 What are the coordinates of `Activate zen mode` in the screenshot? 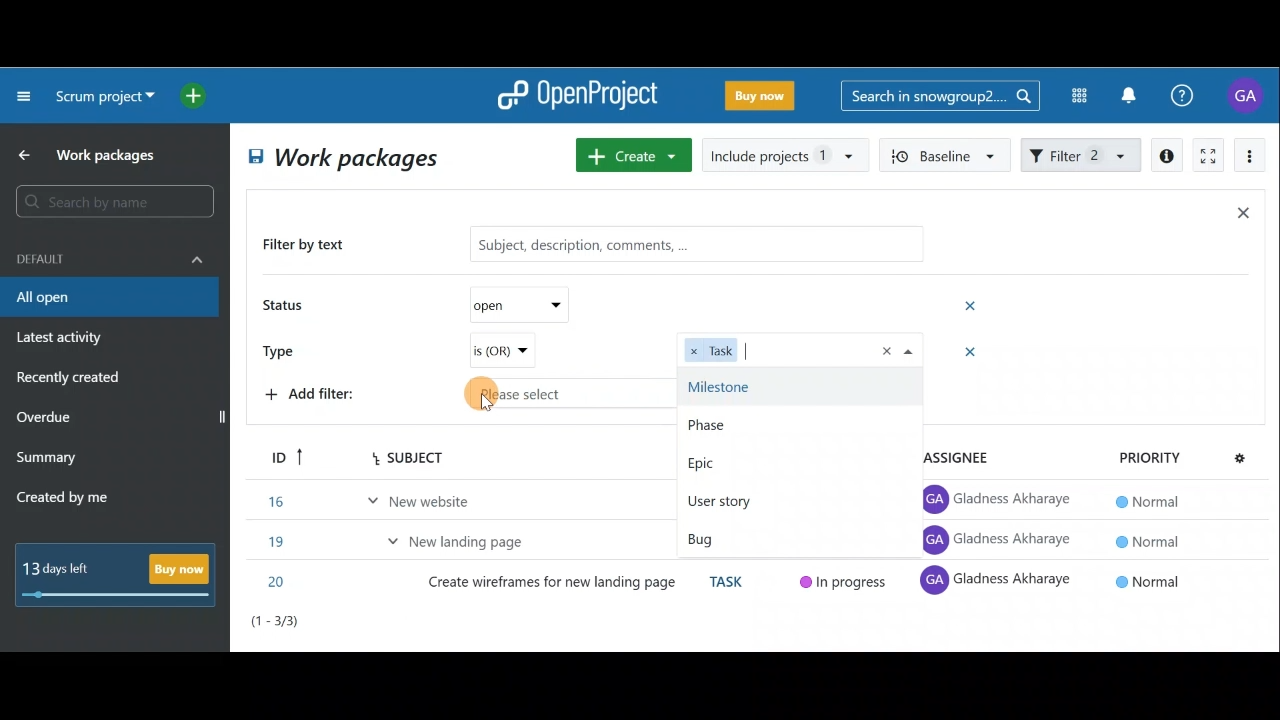 It's located at (1206, 157).